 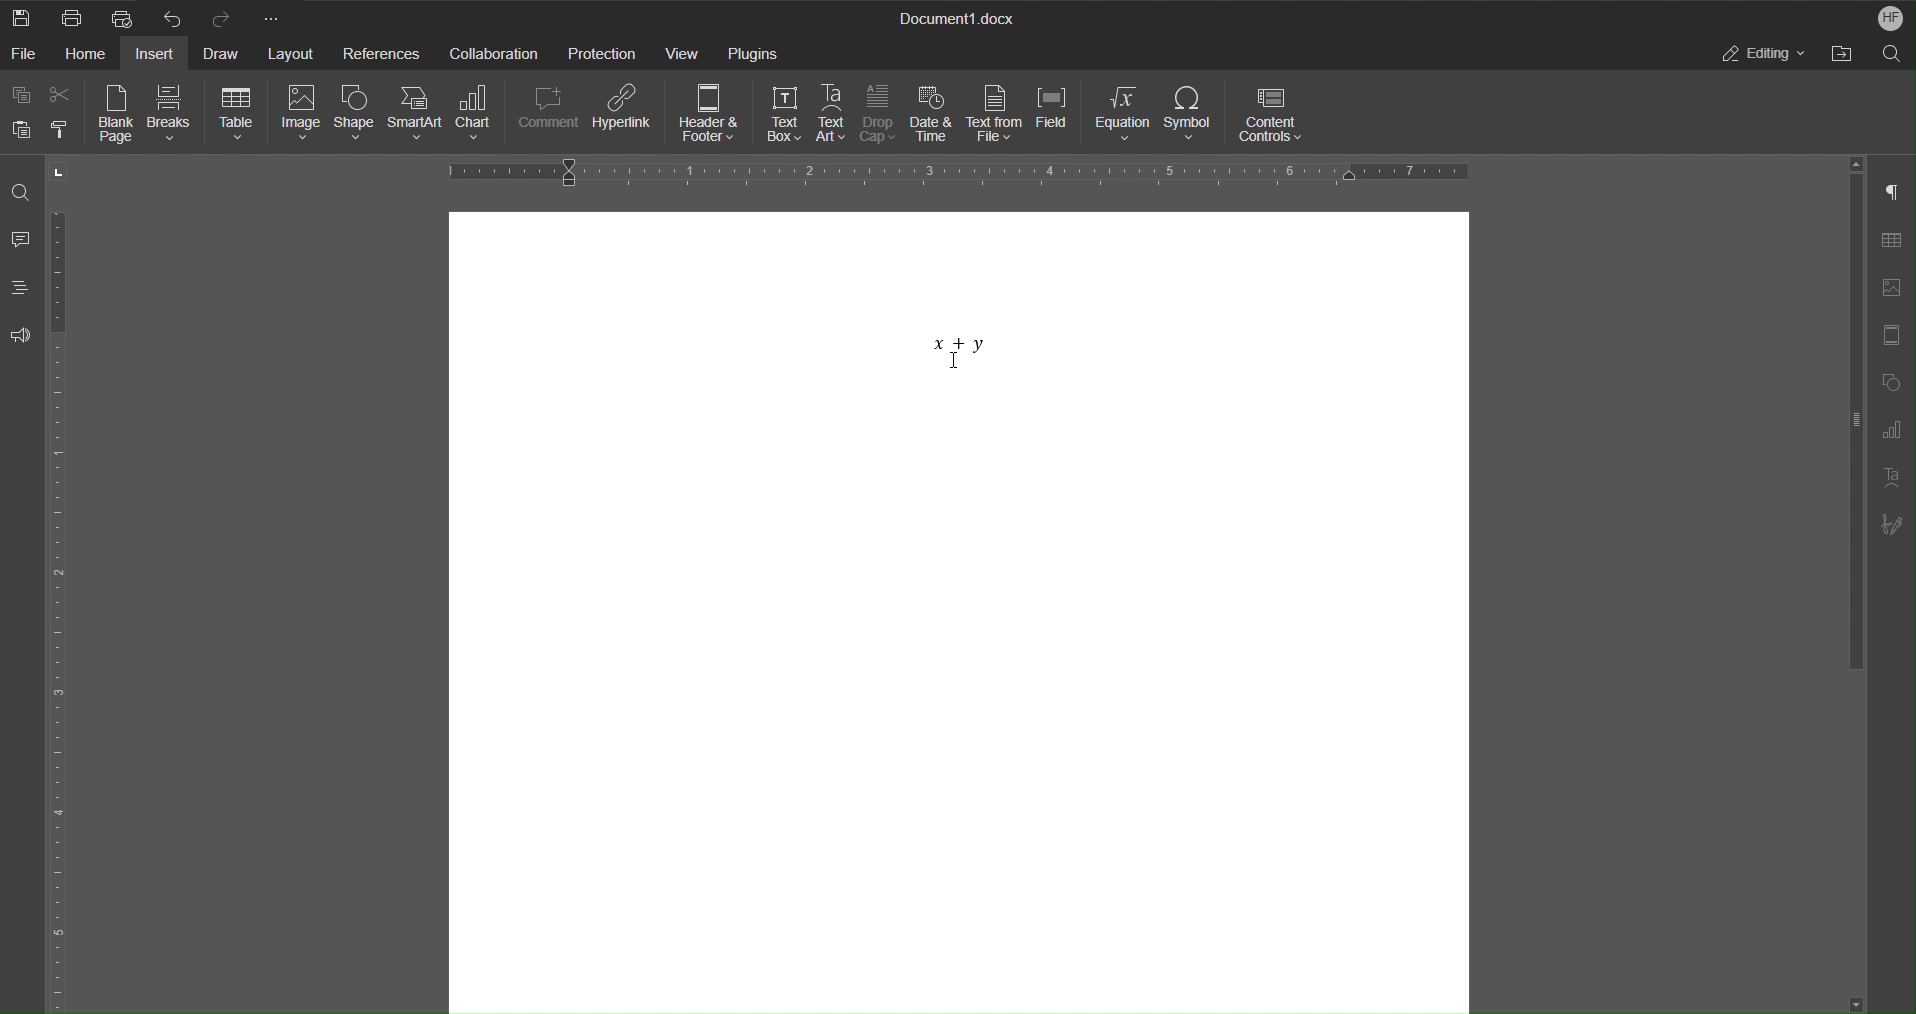 I want to click on Find, so click(x=22, y=193).